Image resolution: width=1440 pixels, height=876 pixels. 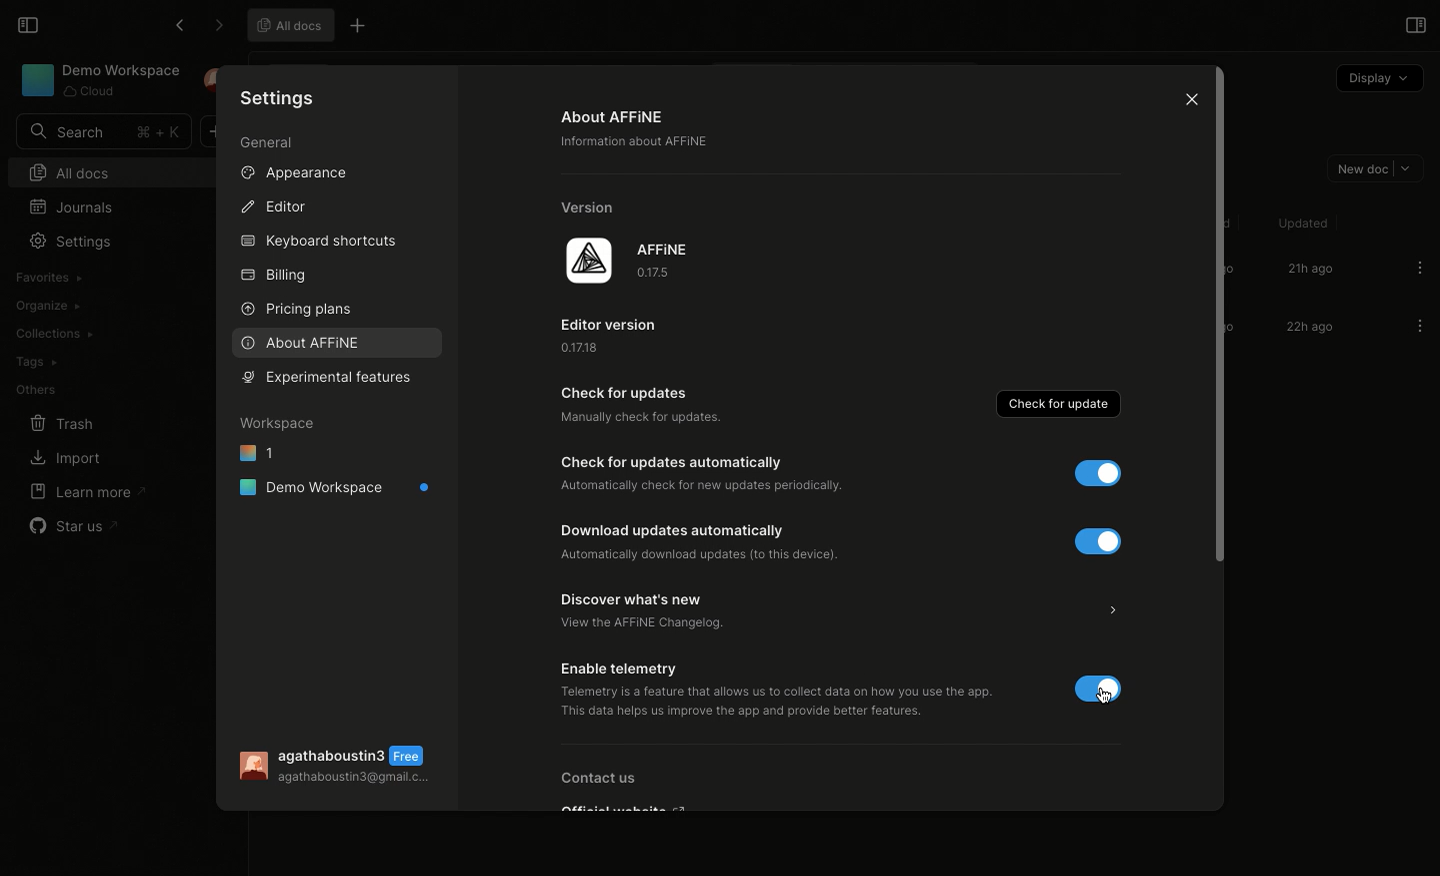 I want to click on Enable telemetry, so click(x=808, y=692).